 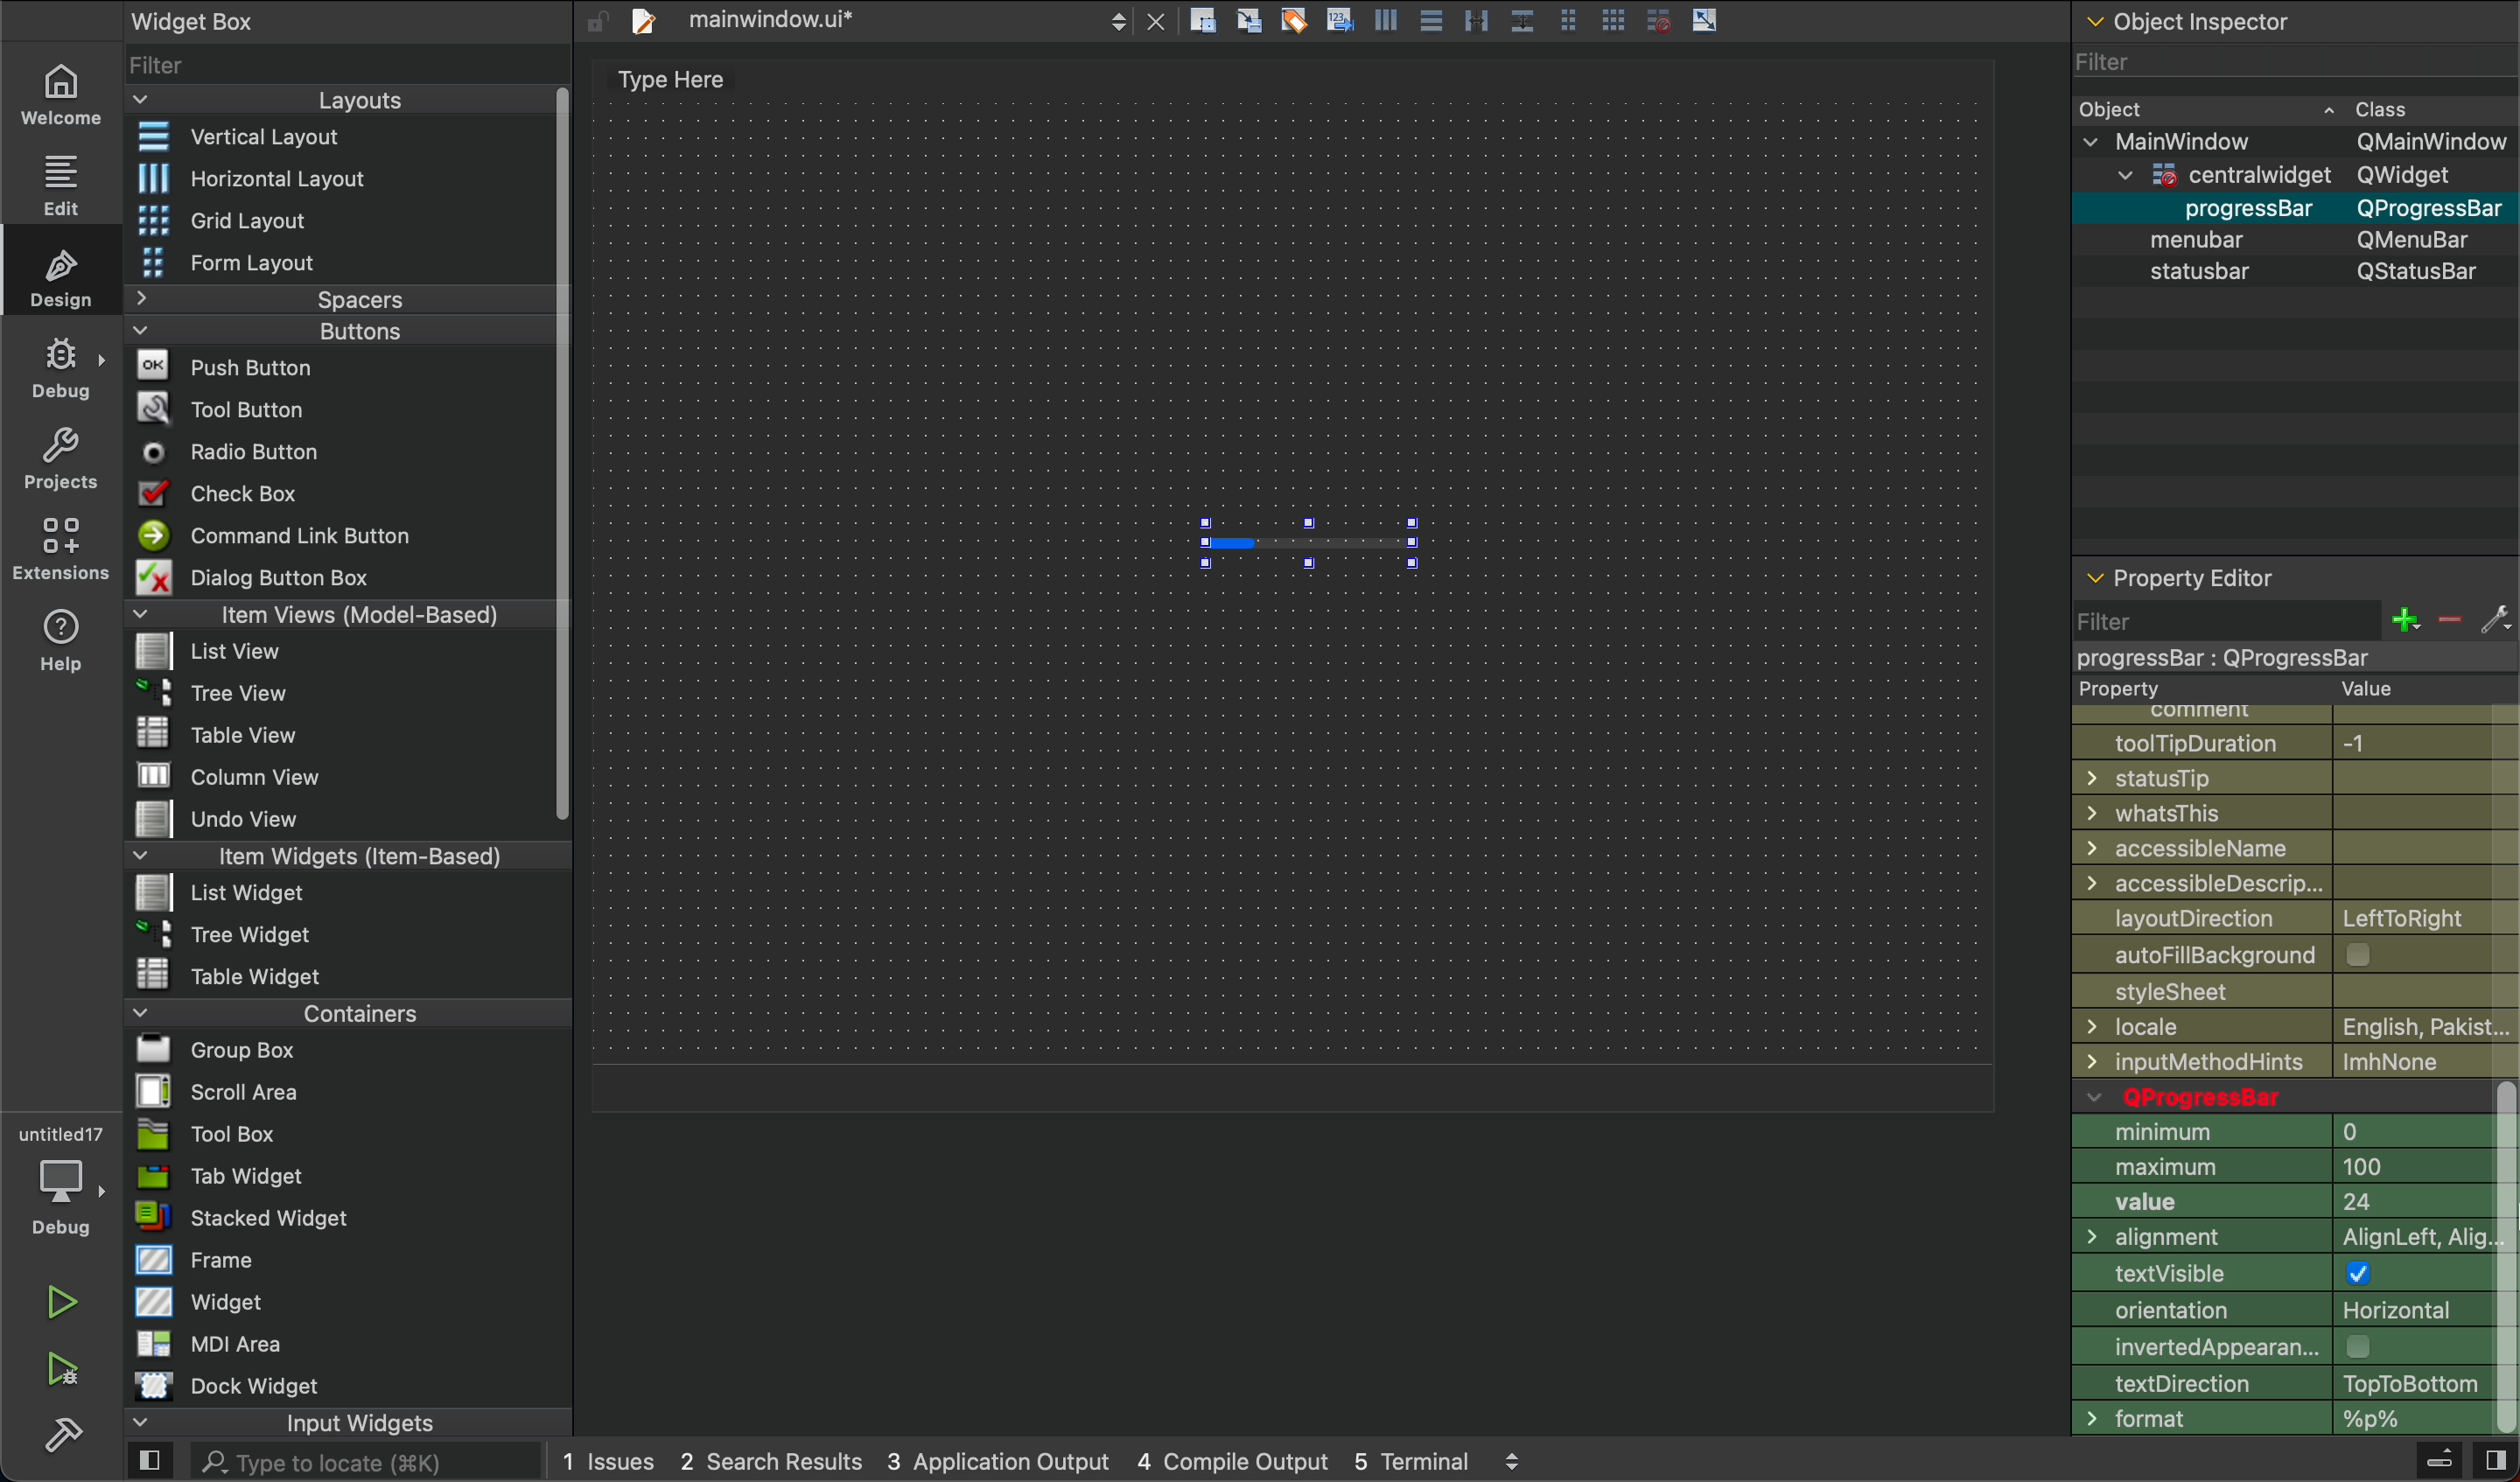 I want to click on close sidebar, so click(x=2493, y=1461).